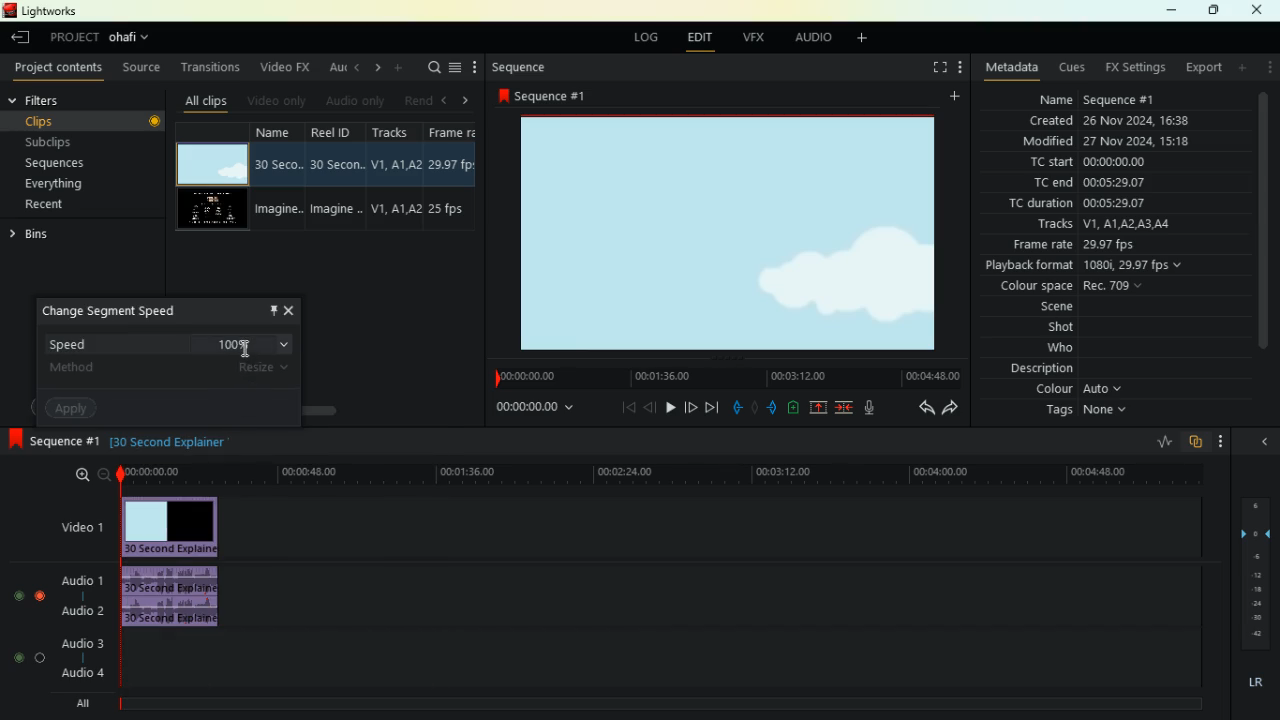  What do you see at coordinates (1166, 11) in the screenshot?
I see `minimize` at bounding box center [1166, 11].